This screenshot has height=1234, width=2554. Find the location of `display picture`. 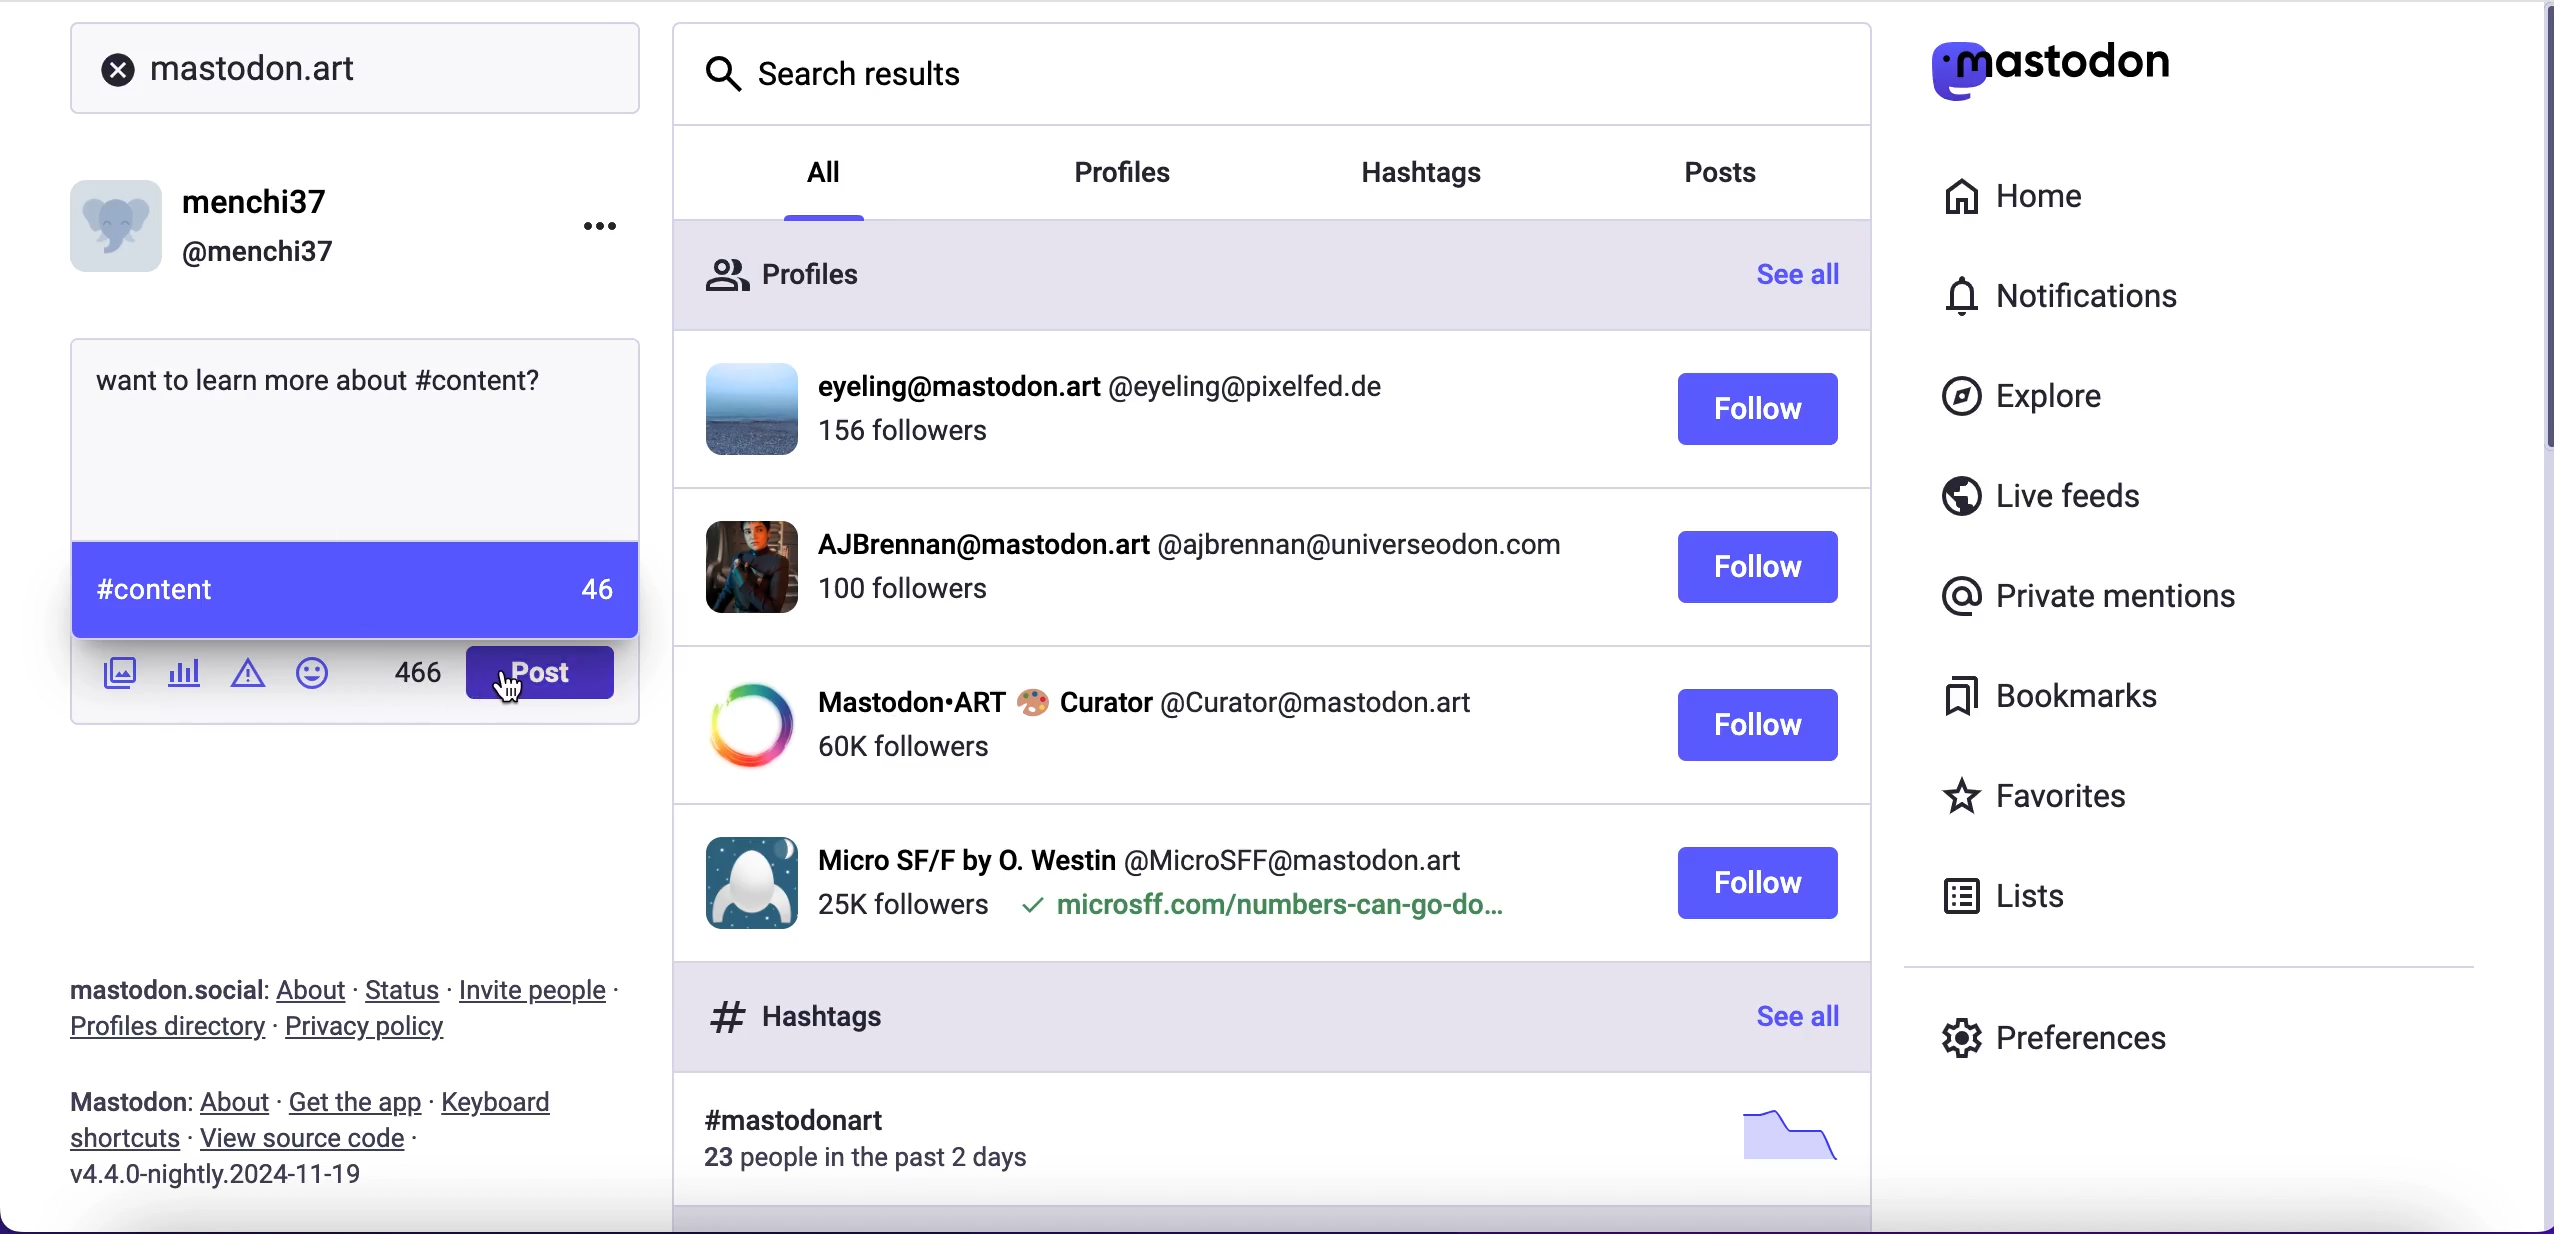

display picture is located at coordinates (120, 219).